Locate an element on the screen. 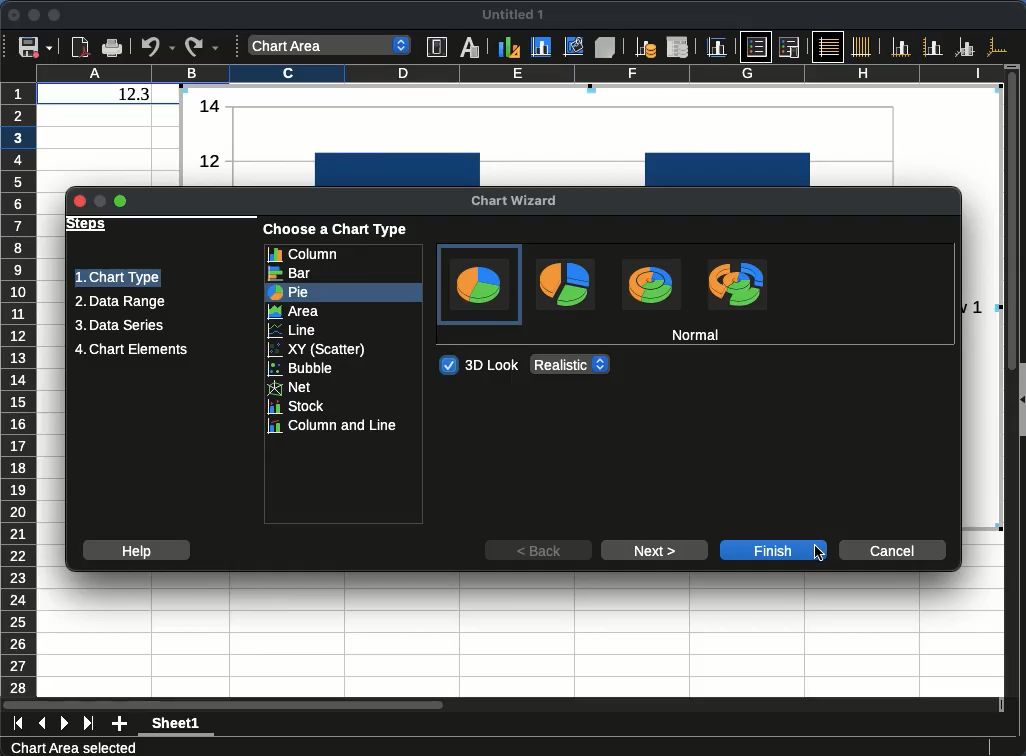 This screenshot has height=756, width=1026. column is located at coordinates (343, 254).